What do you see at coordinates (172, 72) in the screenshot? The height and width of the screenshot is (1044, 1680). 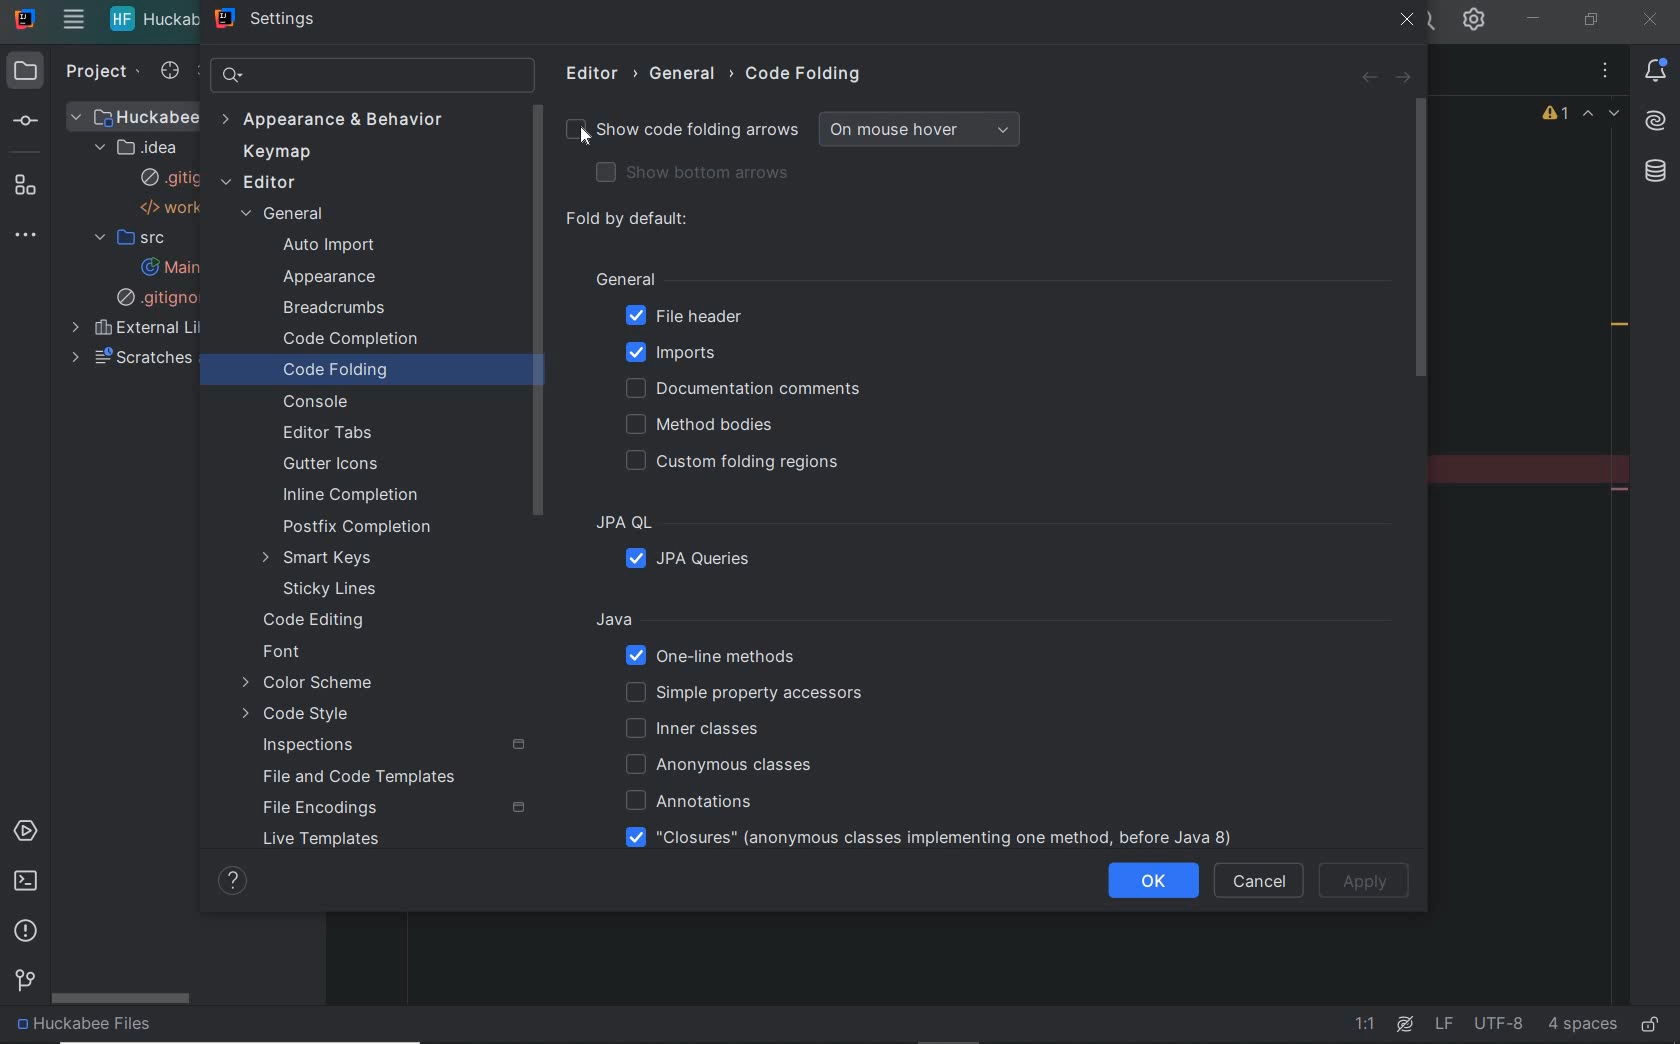 I see `select opened file` at bounding box center [172, 72].